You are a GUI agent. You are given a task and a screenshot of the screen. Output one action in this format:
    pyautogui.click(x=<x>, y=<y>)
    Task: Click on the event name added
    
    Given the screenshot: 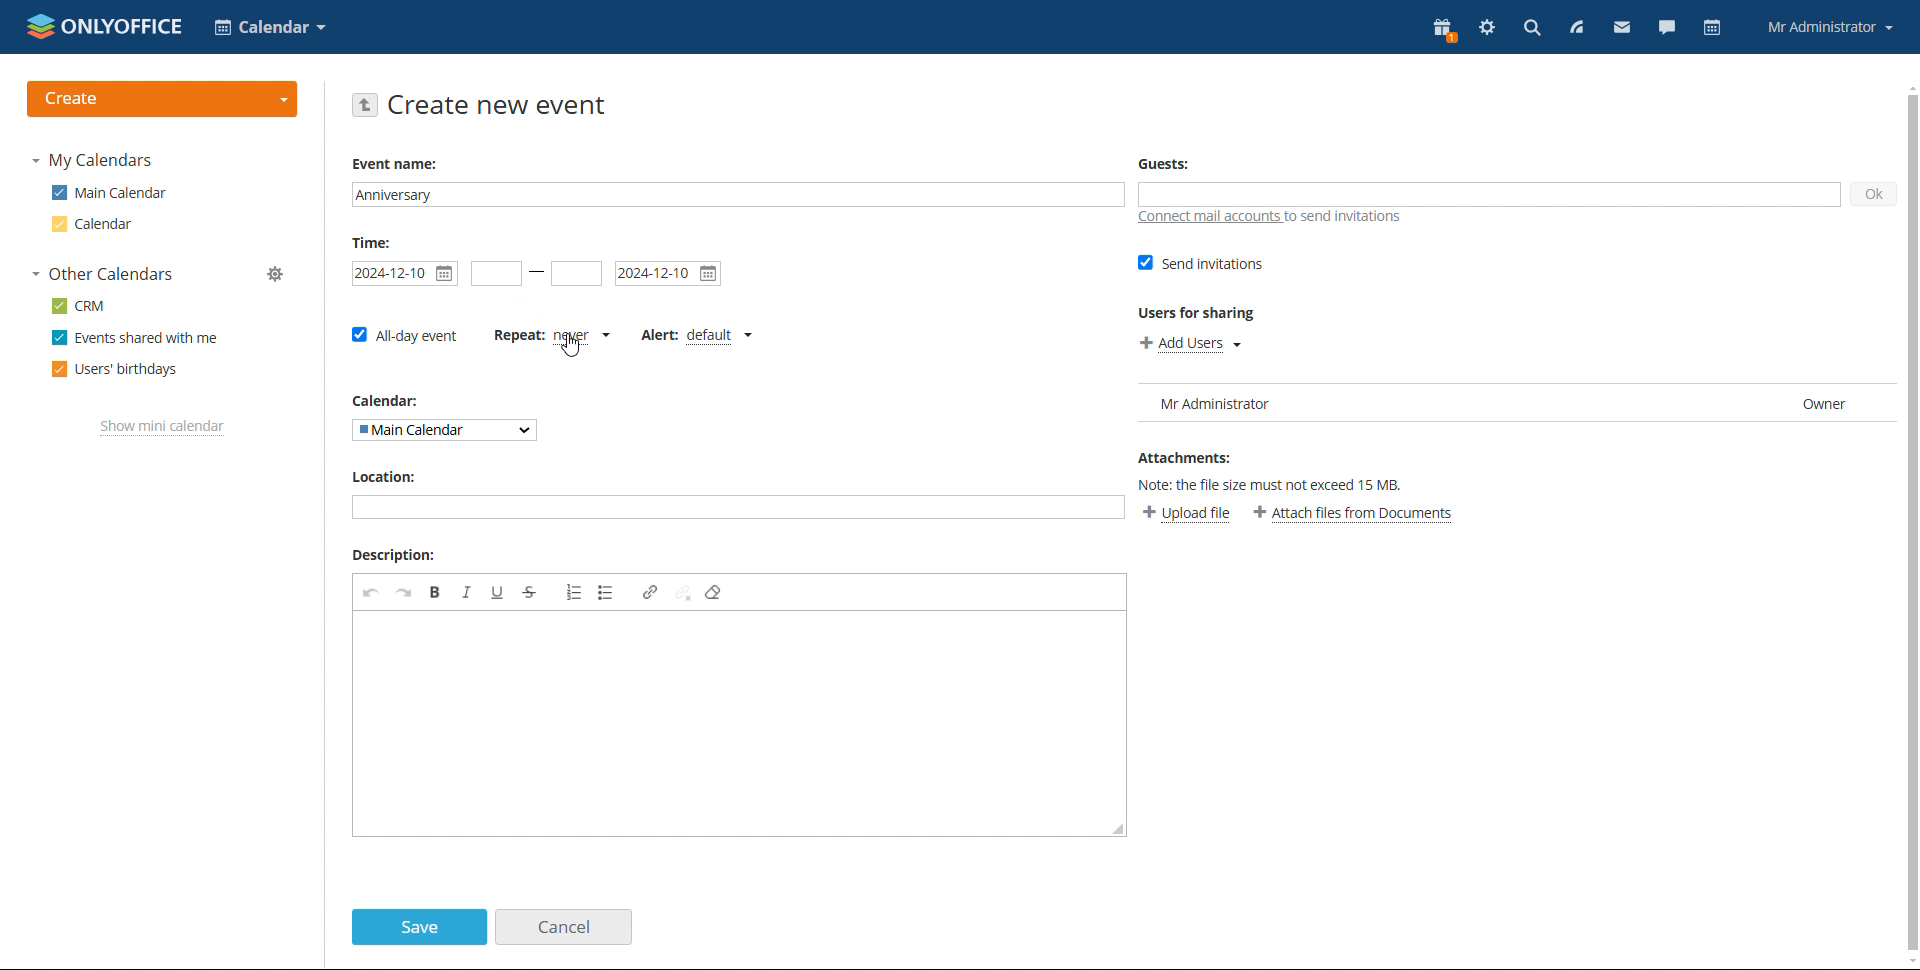 What is the action you would take?
    pyautogui.click(x=740, y=194)
    